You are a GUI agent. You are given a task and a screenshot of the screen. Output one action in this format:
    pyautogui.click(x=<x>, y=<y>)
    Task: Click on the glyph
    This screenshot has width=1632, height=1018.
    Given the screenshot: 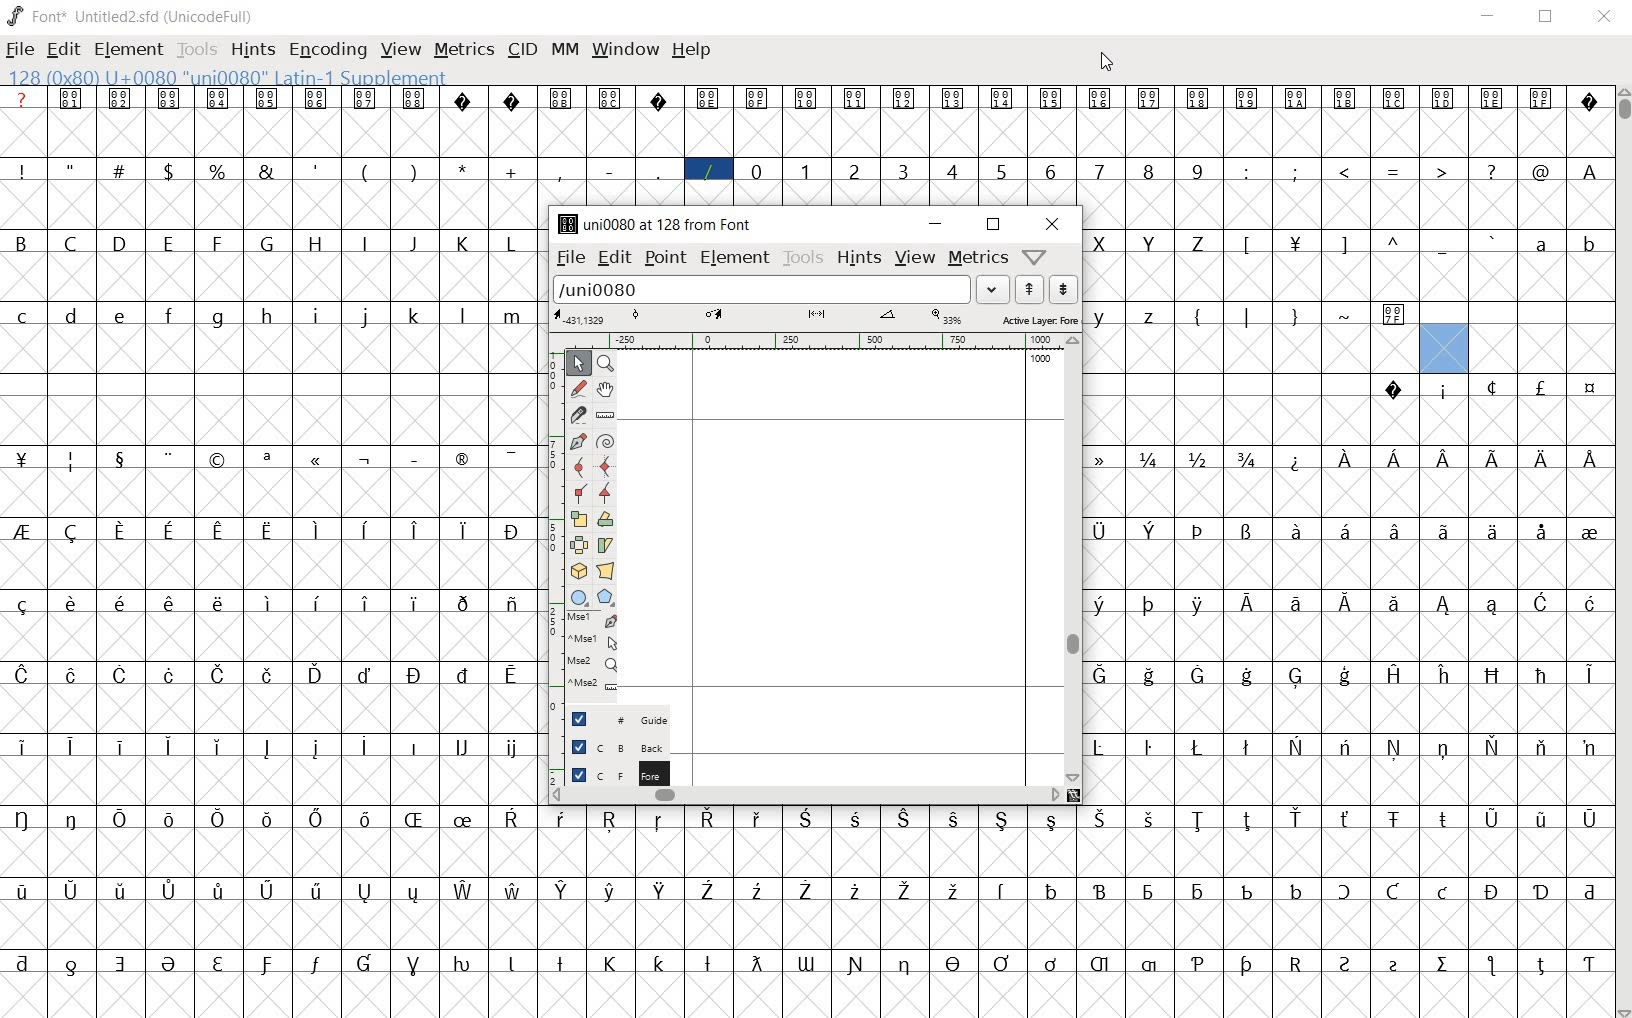 What is the action you would take?
    pyautogui.click(x=756, y=963)
    